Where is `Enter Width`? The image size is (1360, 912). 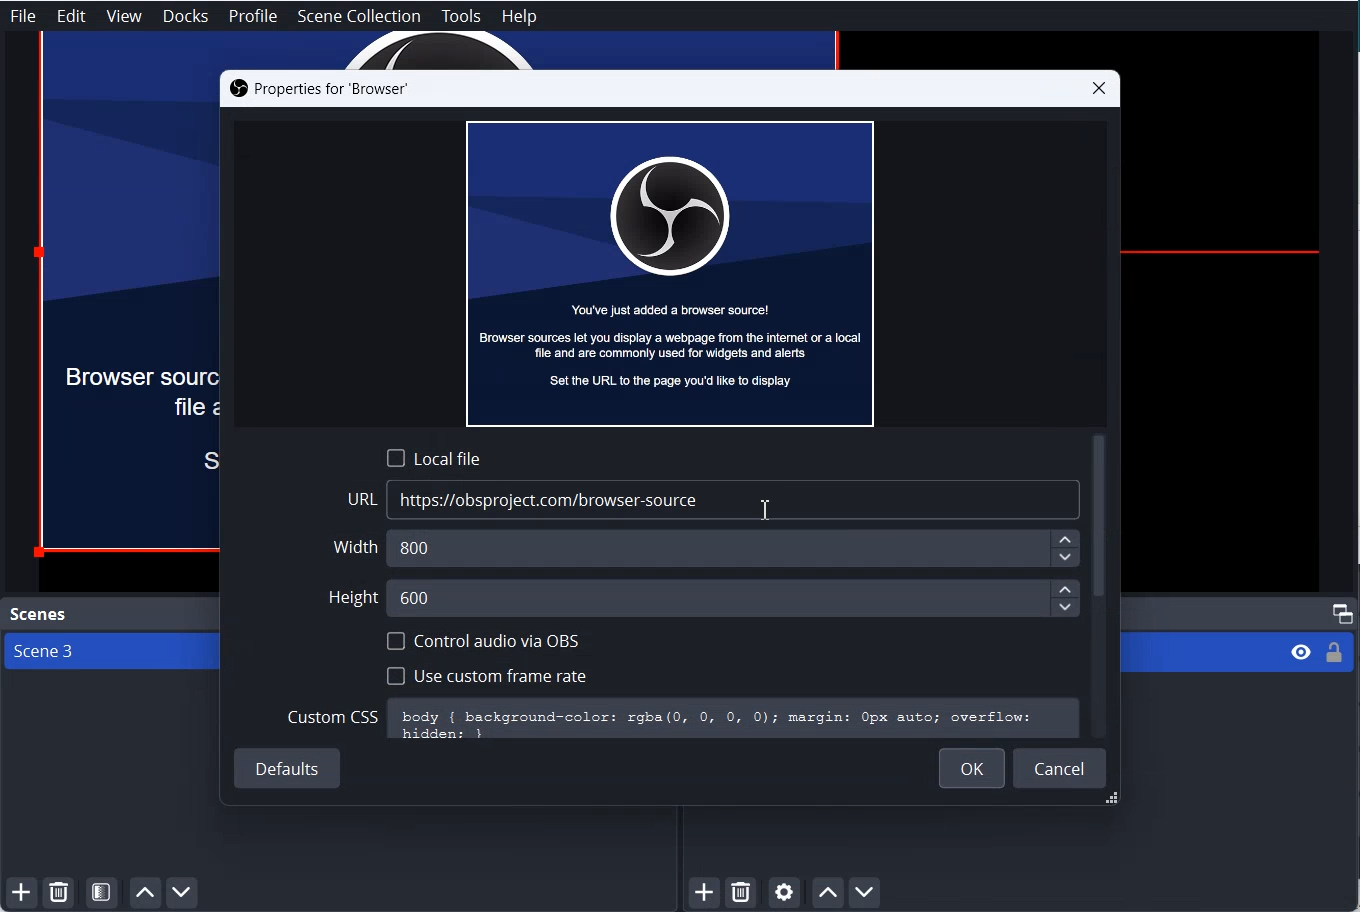 Enter Width is located at coordinates (709, 548).